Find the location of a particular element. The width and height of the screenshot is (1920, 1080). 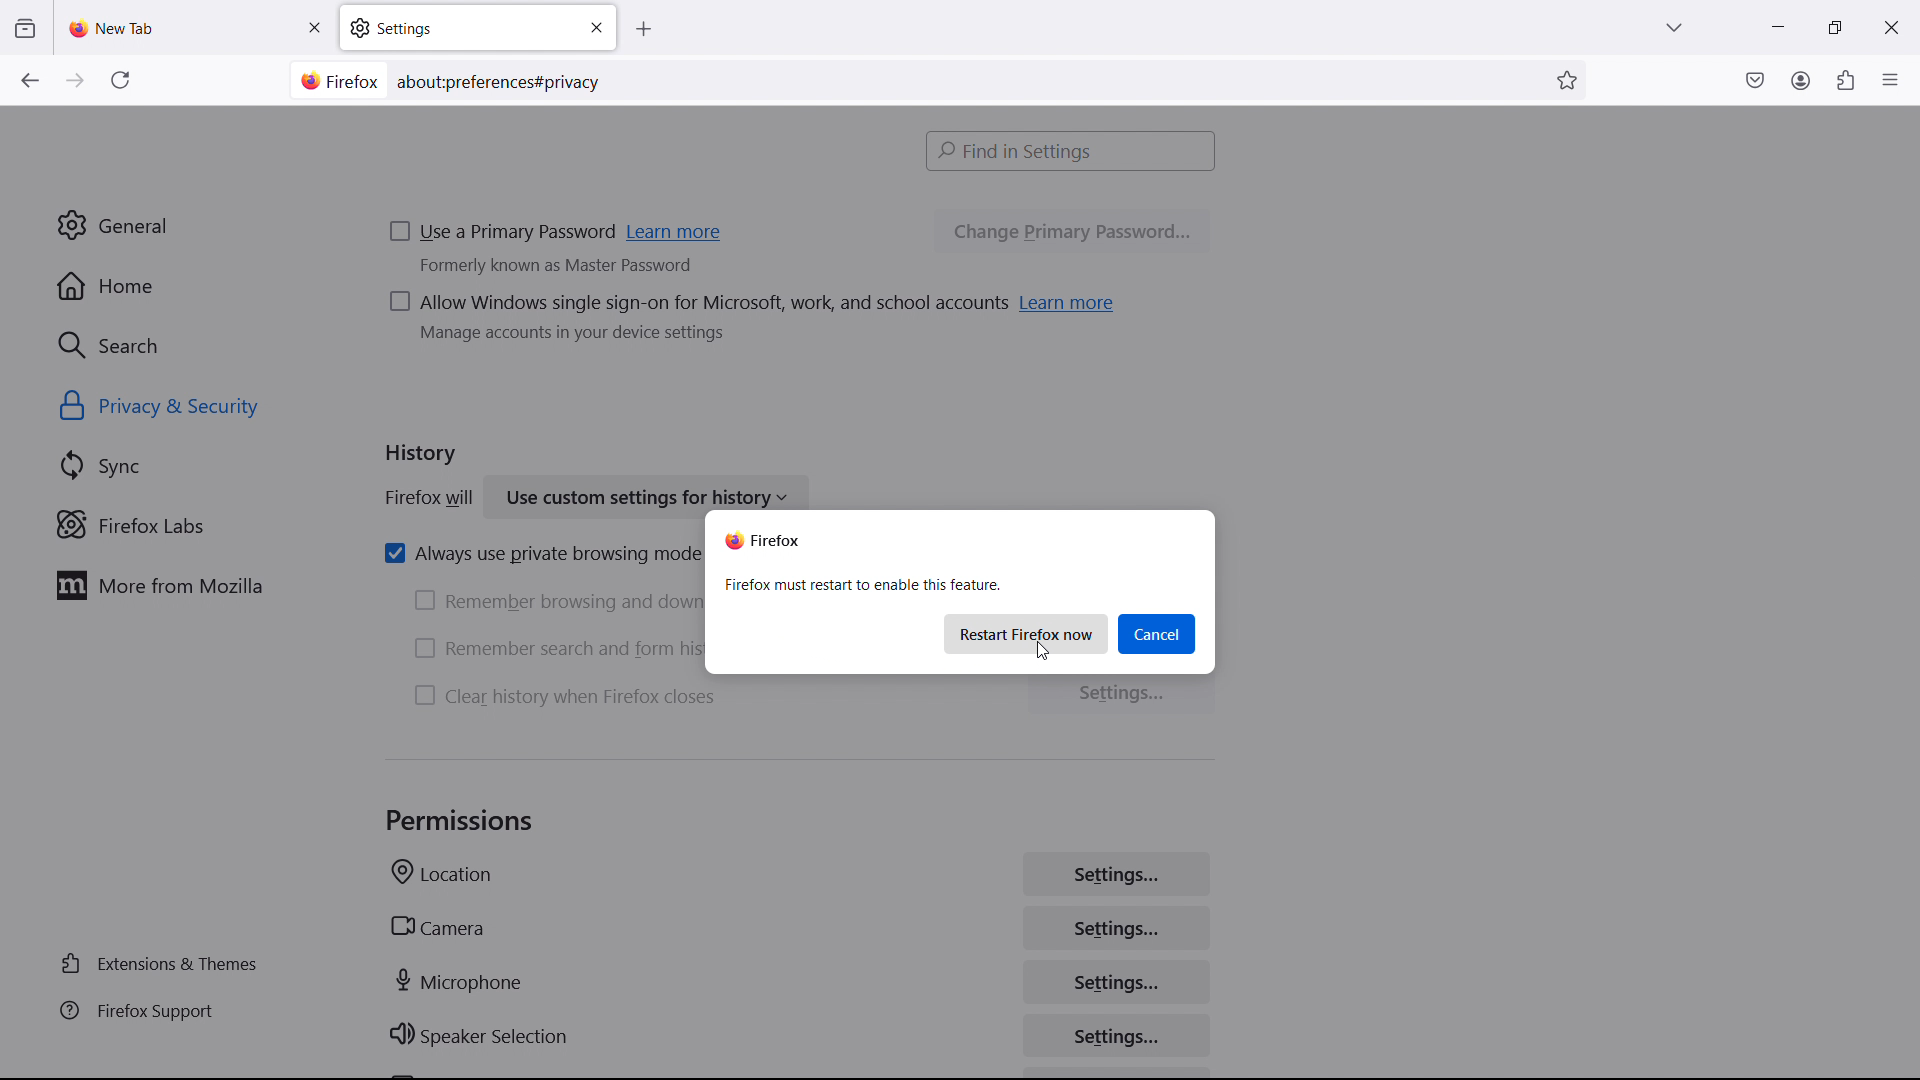

list all tabs is located at coordinates (1674, 25).